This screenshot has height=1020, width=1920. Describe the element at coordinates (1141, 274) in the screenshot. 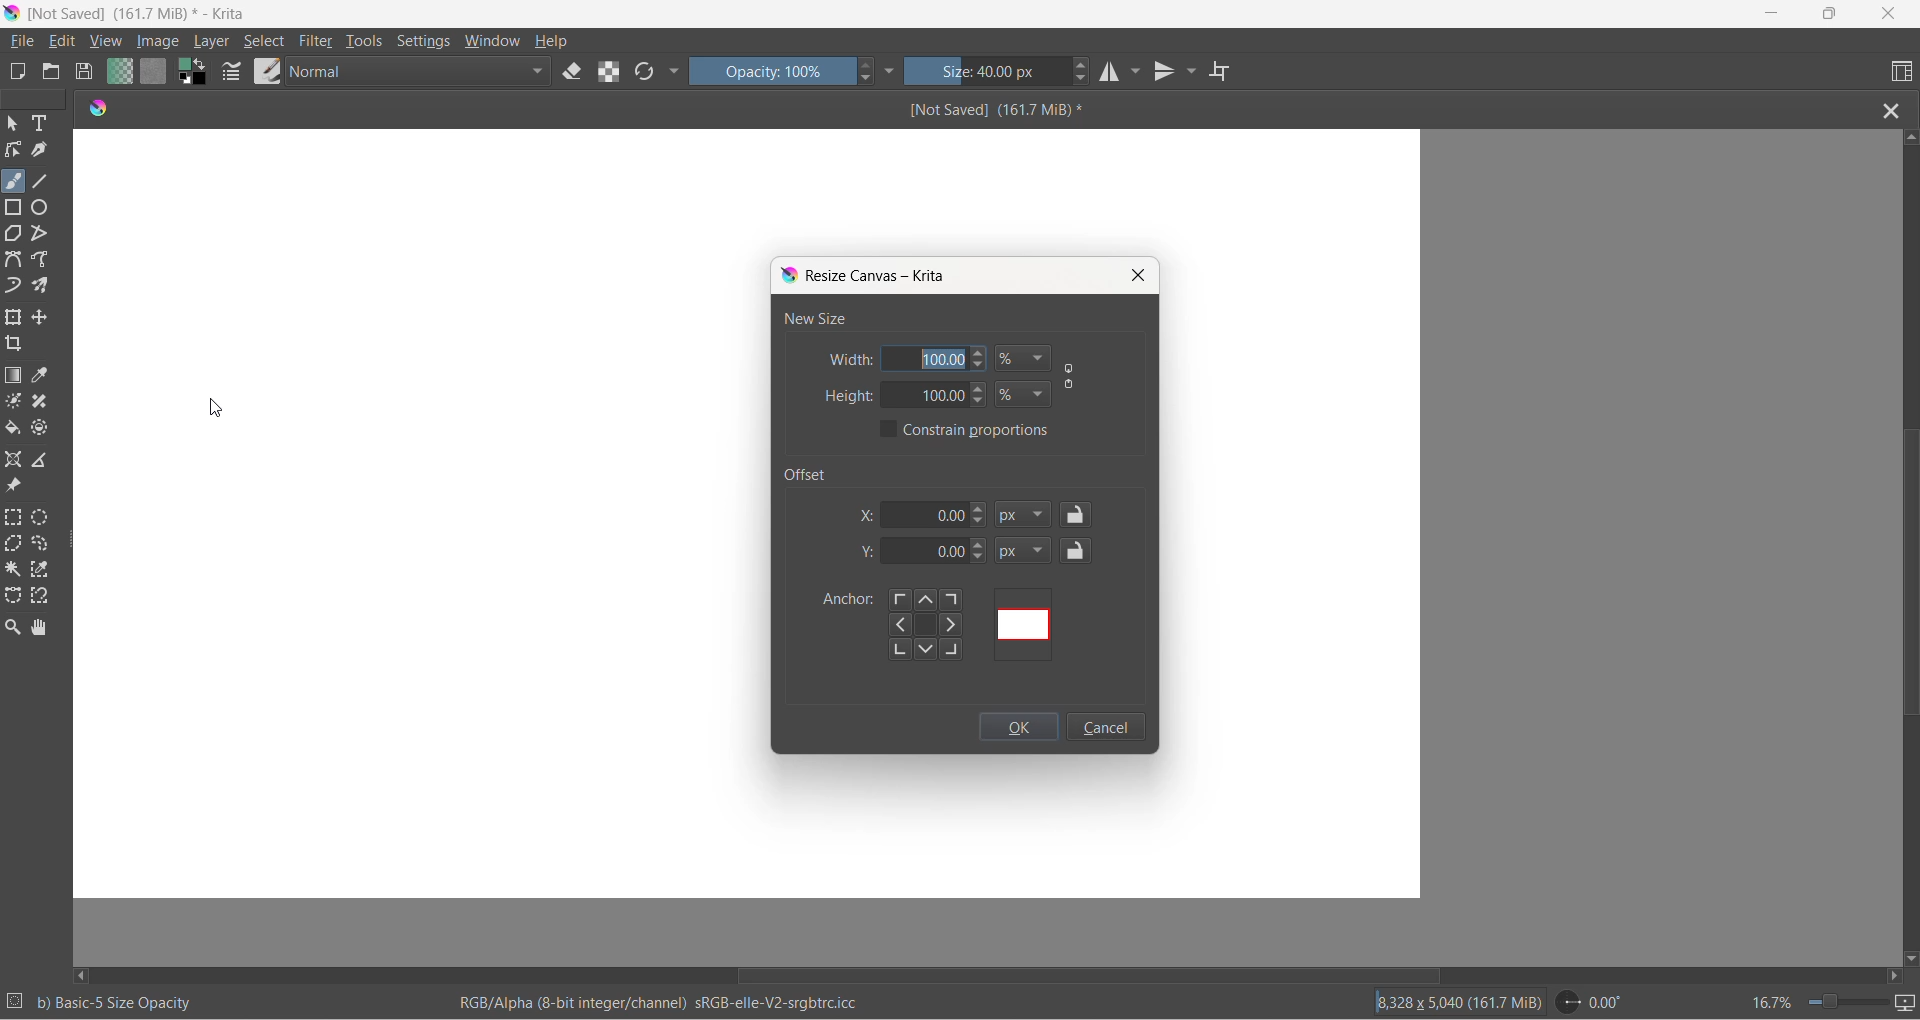

I see `close` at that location.